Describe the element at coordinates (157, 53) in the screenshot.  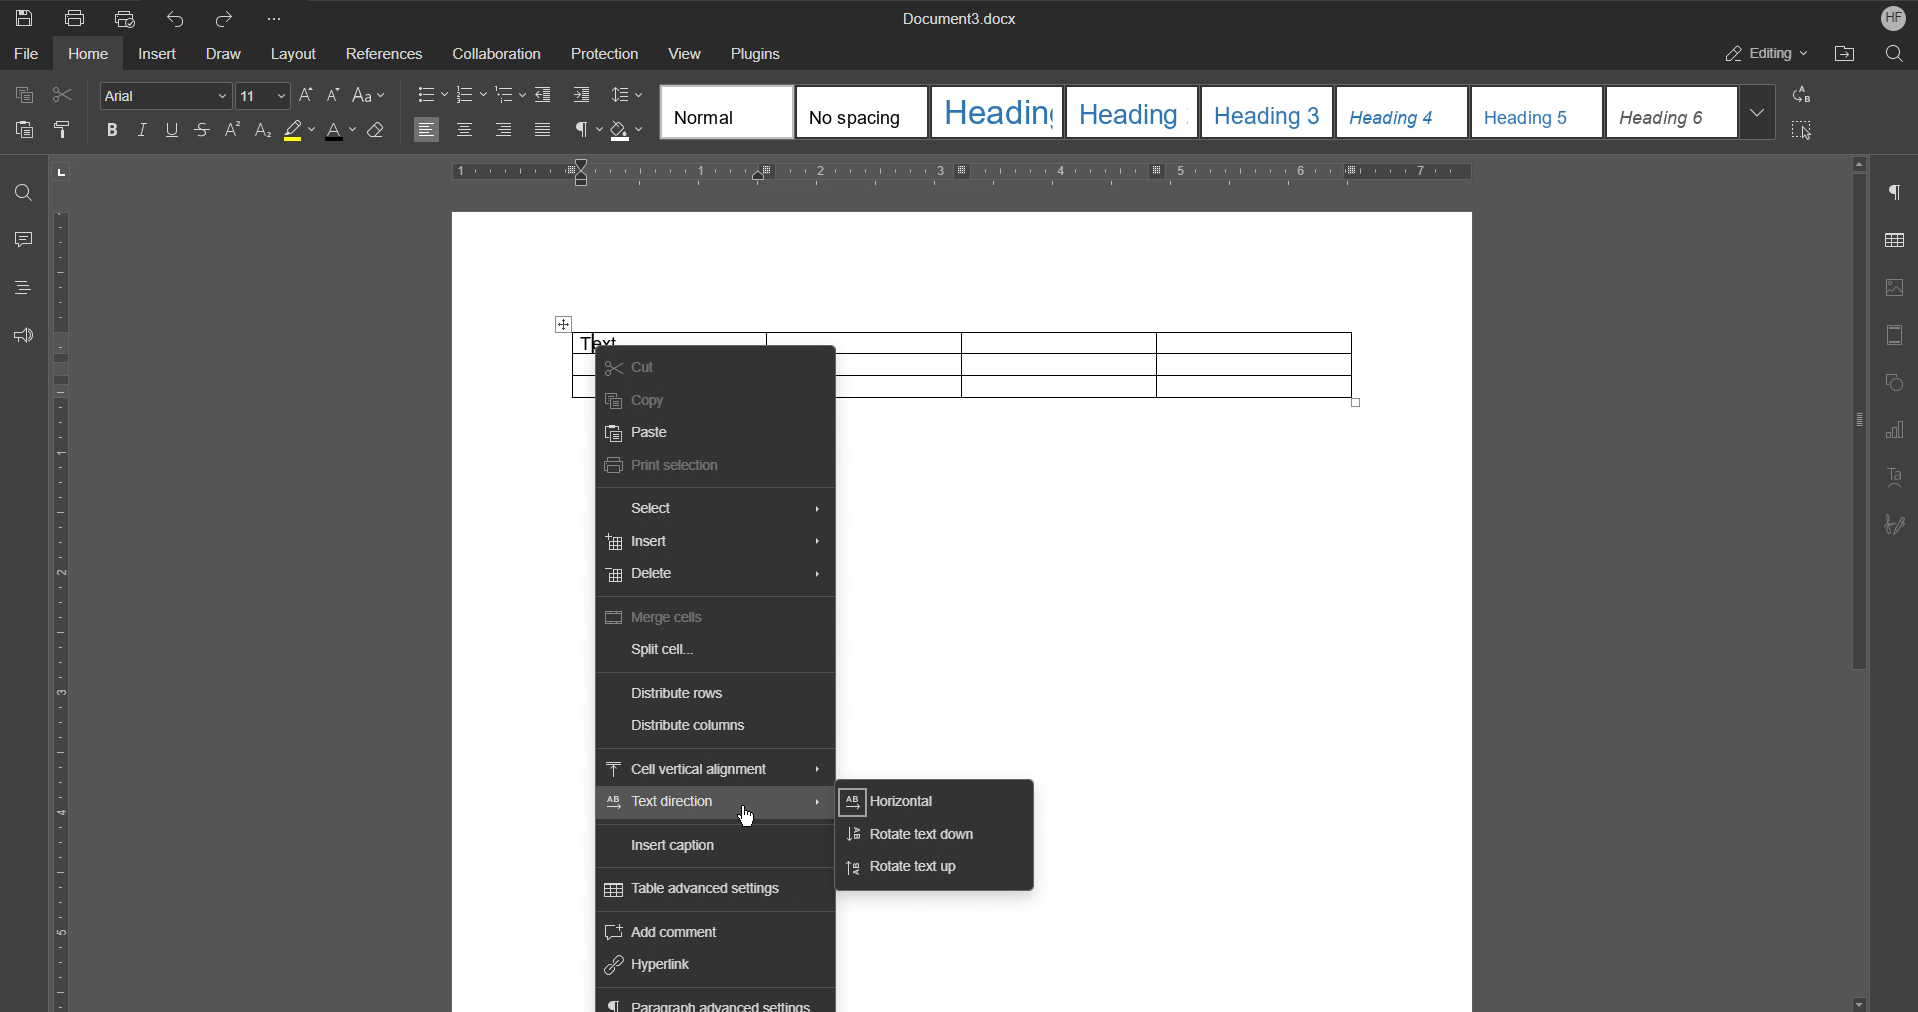
I see `Insert` at that location.